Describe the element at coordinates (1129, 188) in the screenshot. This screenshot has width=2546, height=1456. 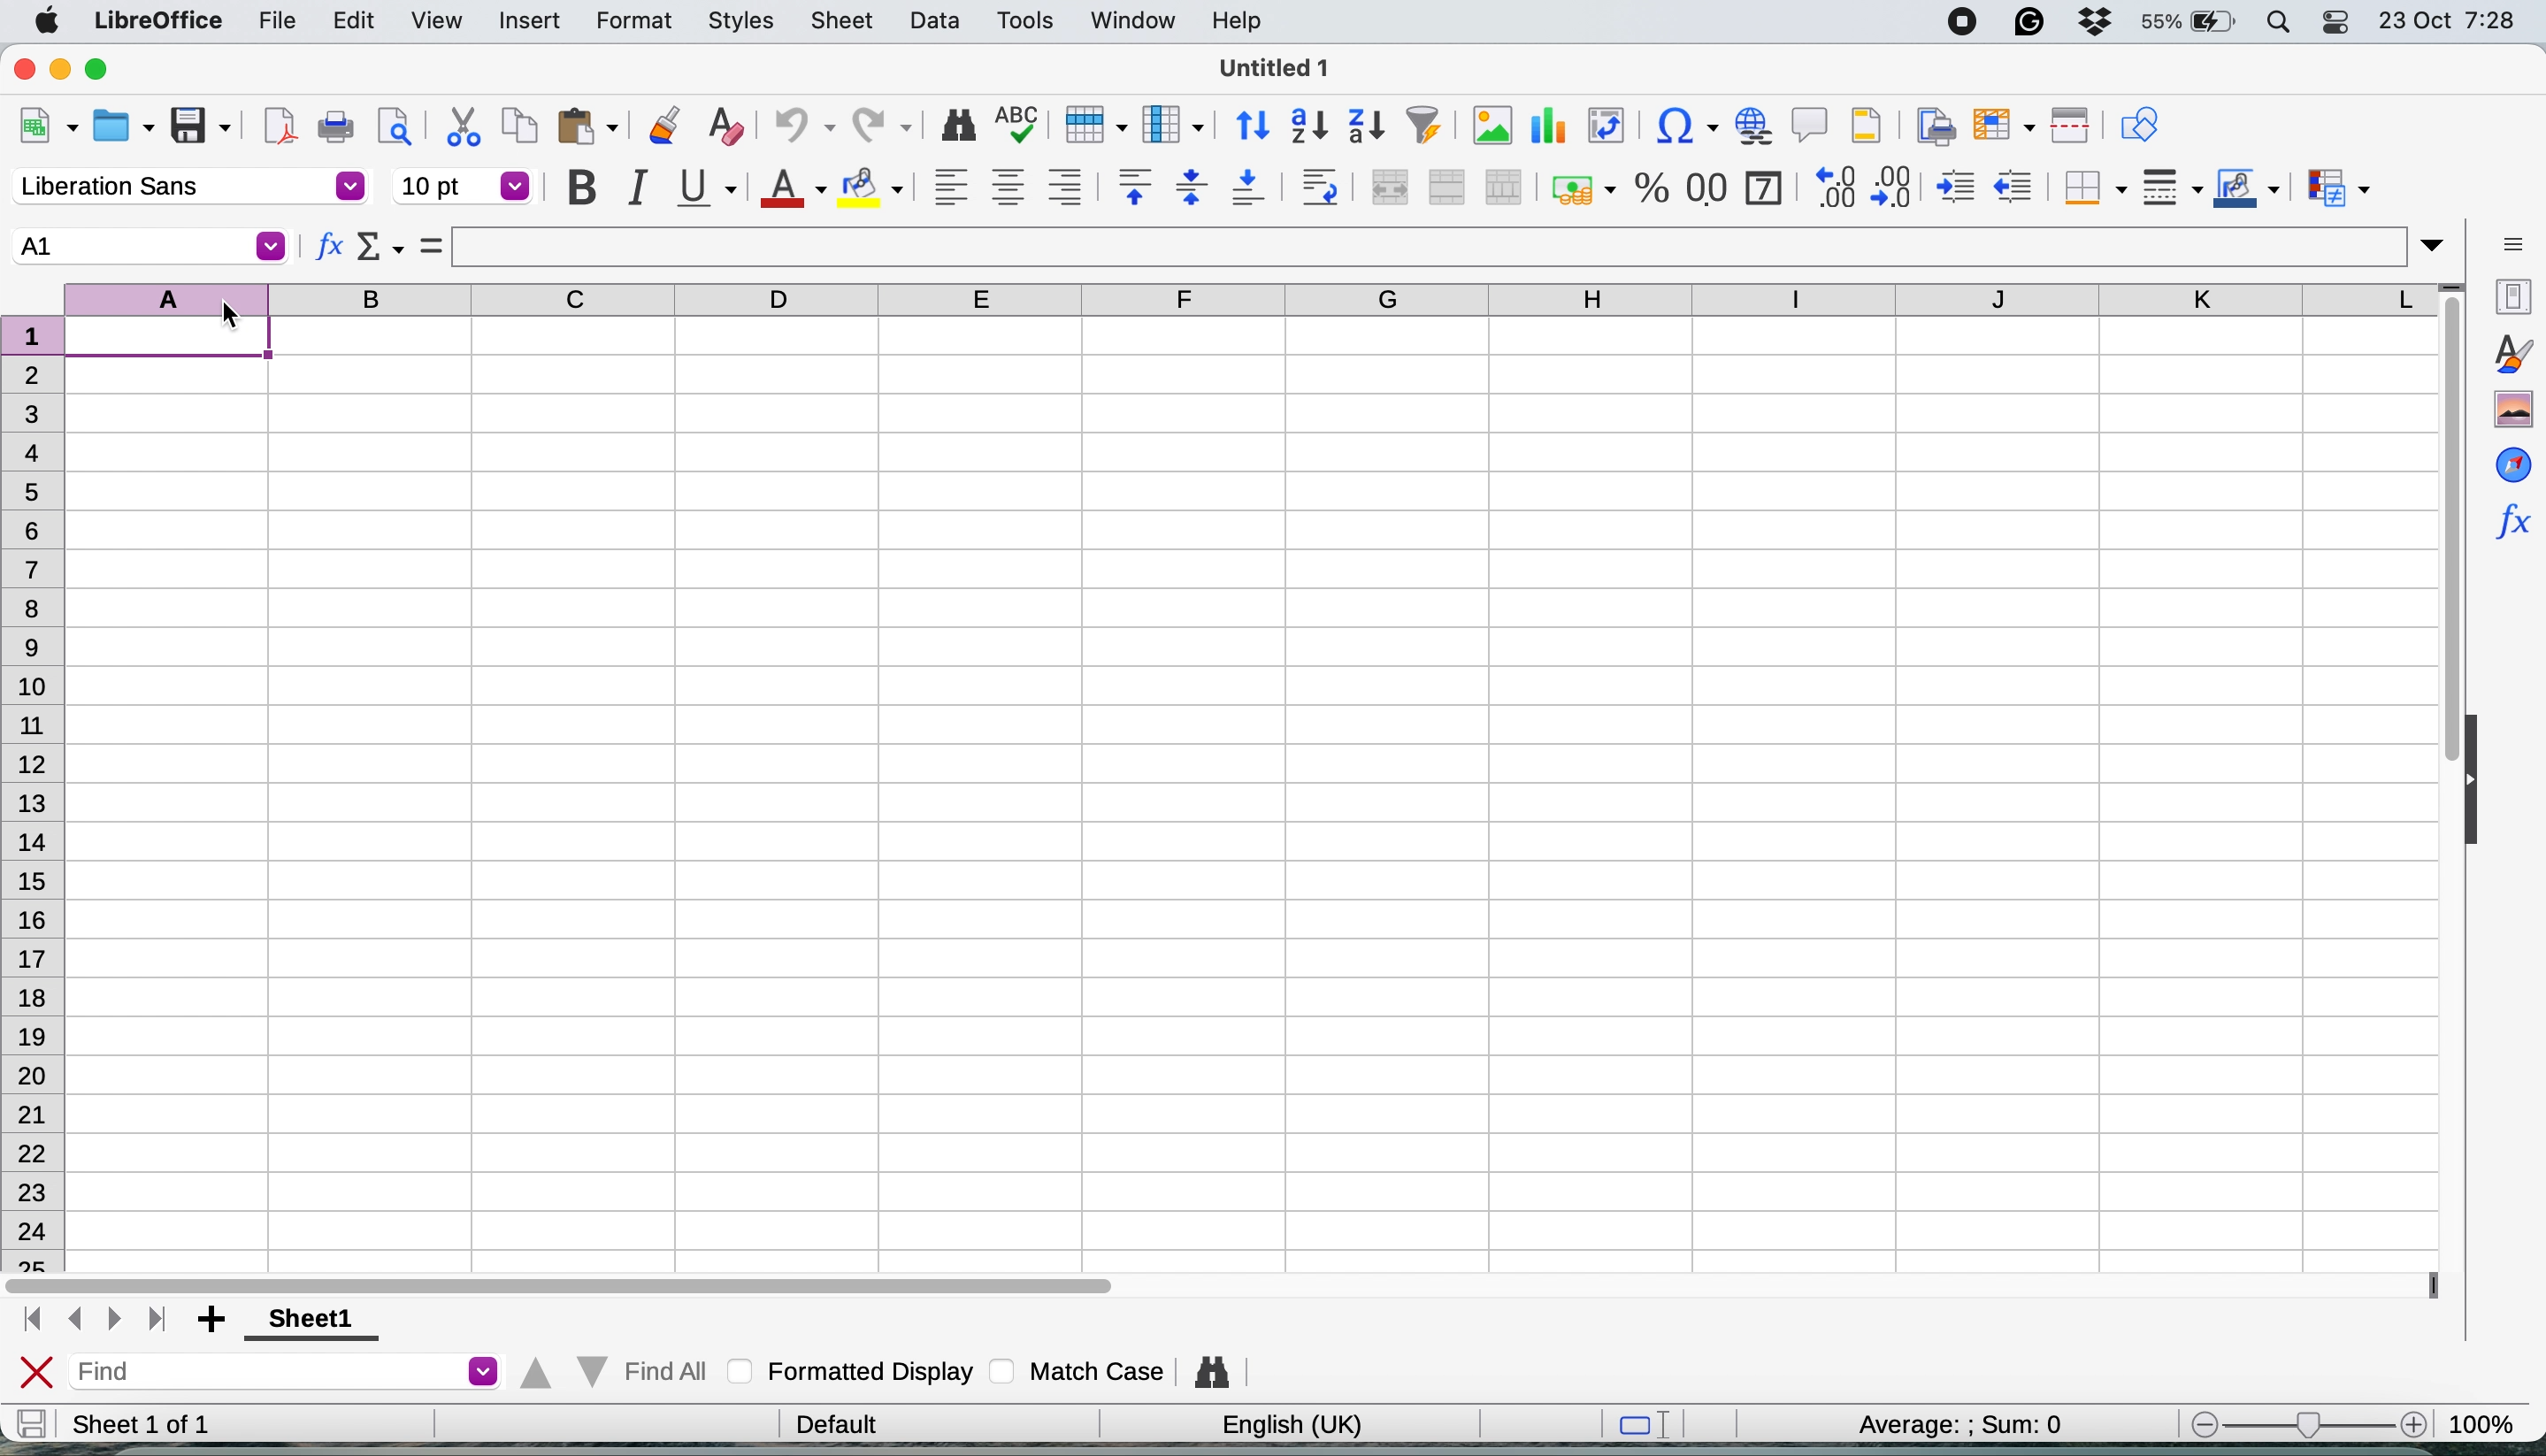
I see `align top` at that location.